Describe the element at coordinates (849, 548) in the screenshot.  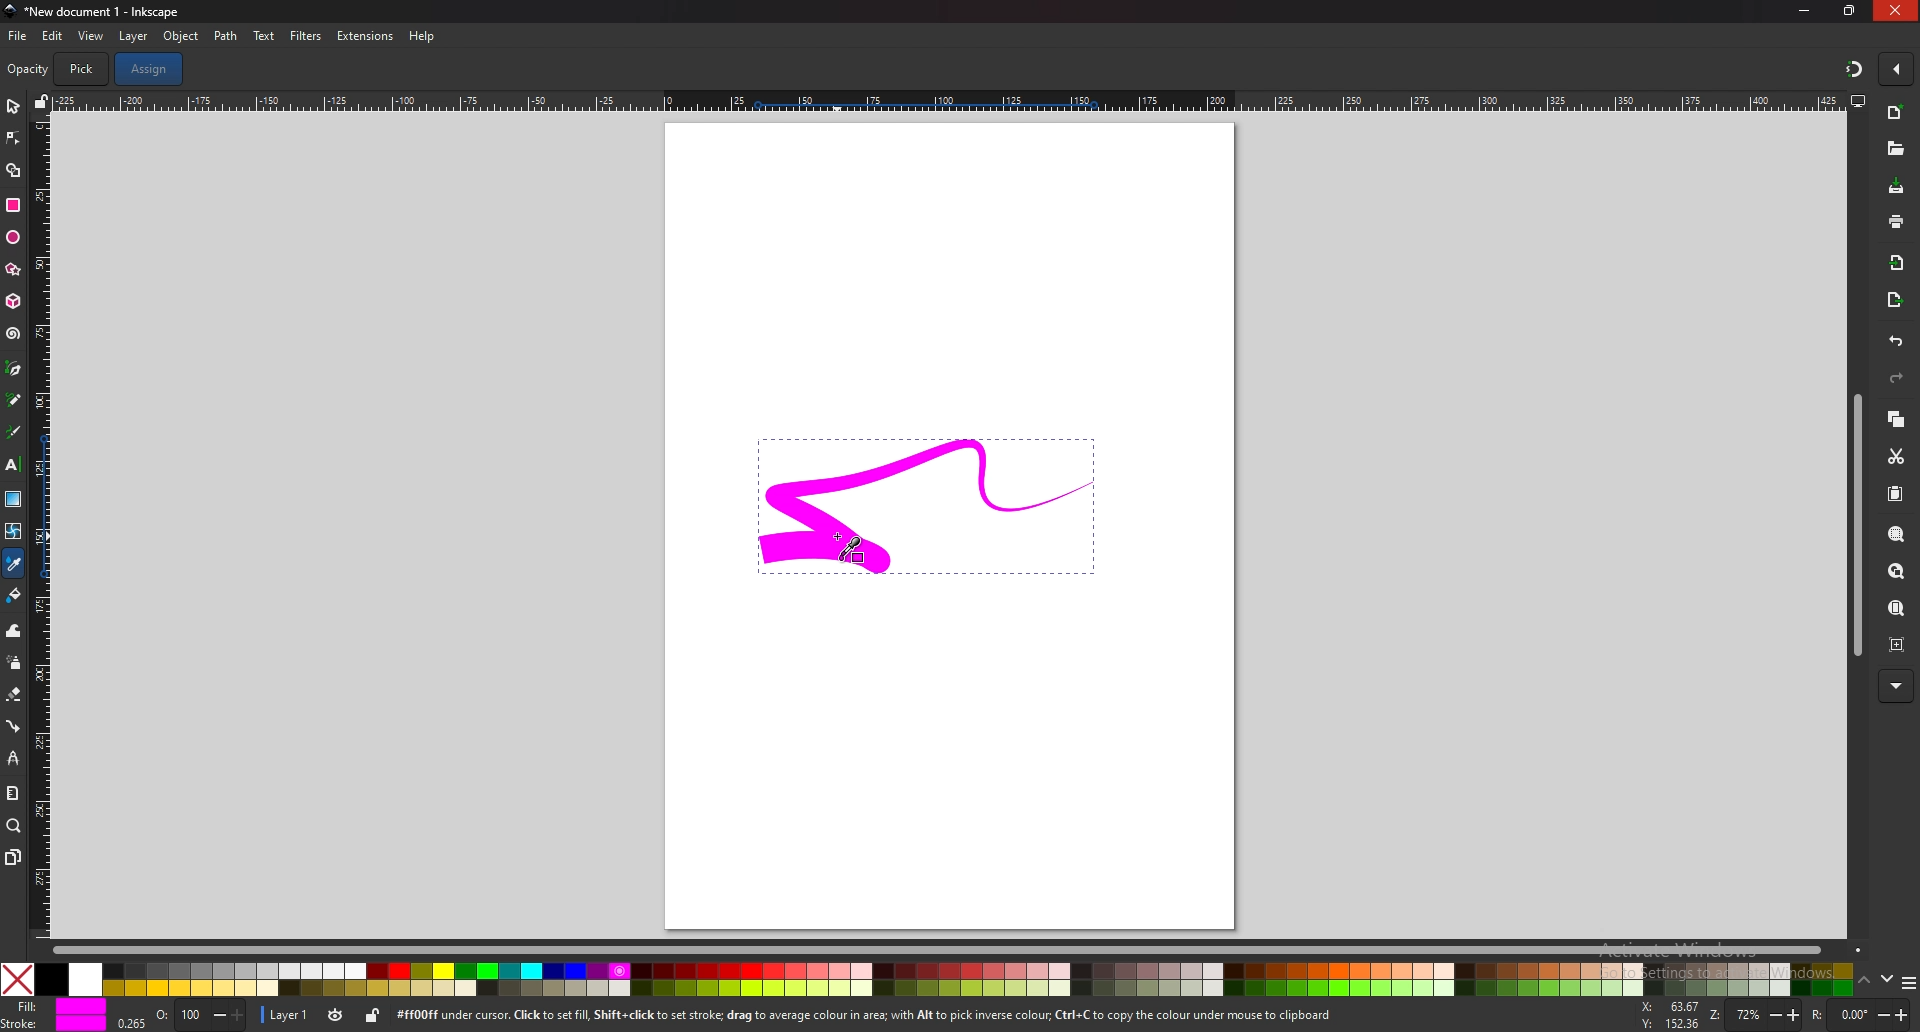
I see `picker color cursor` at that location.